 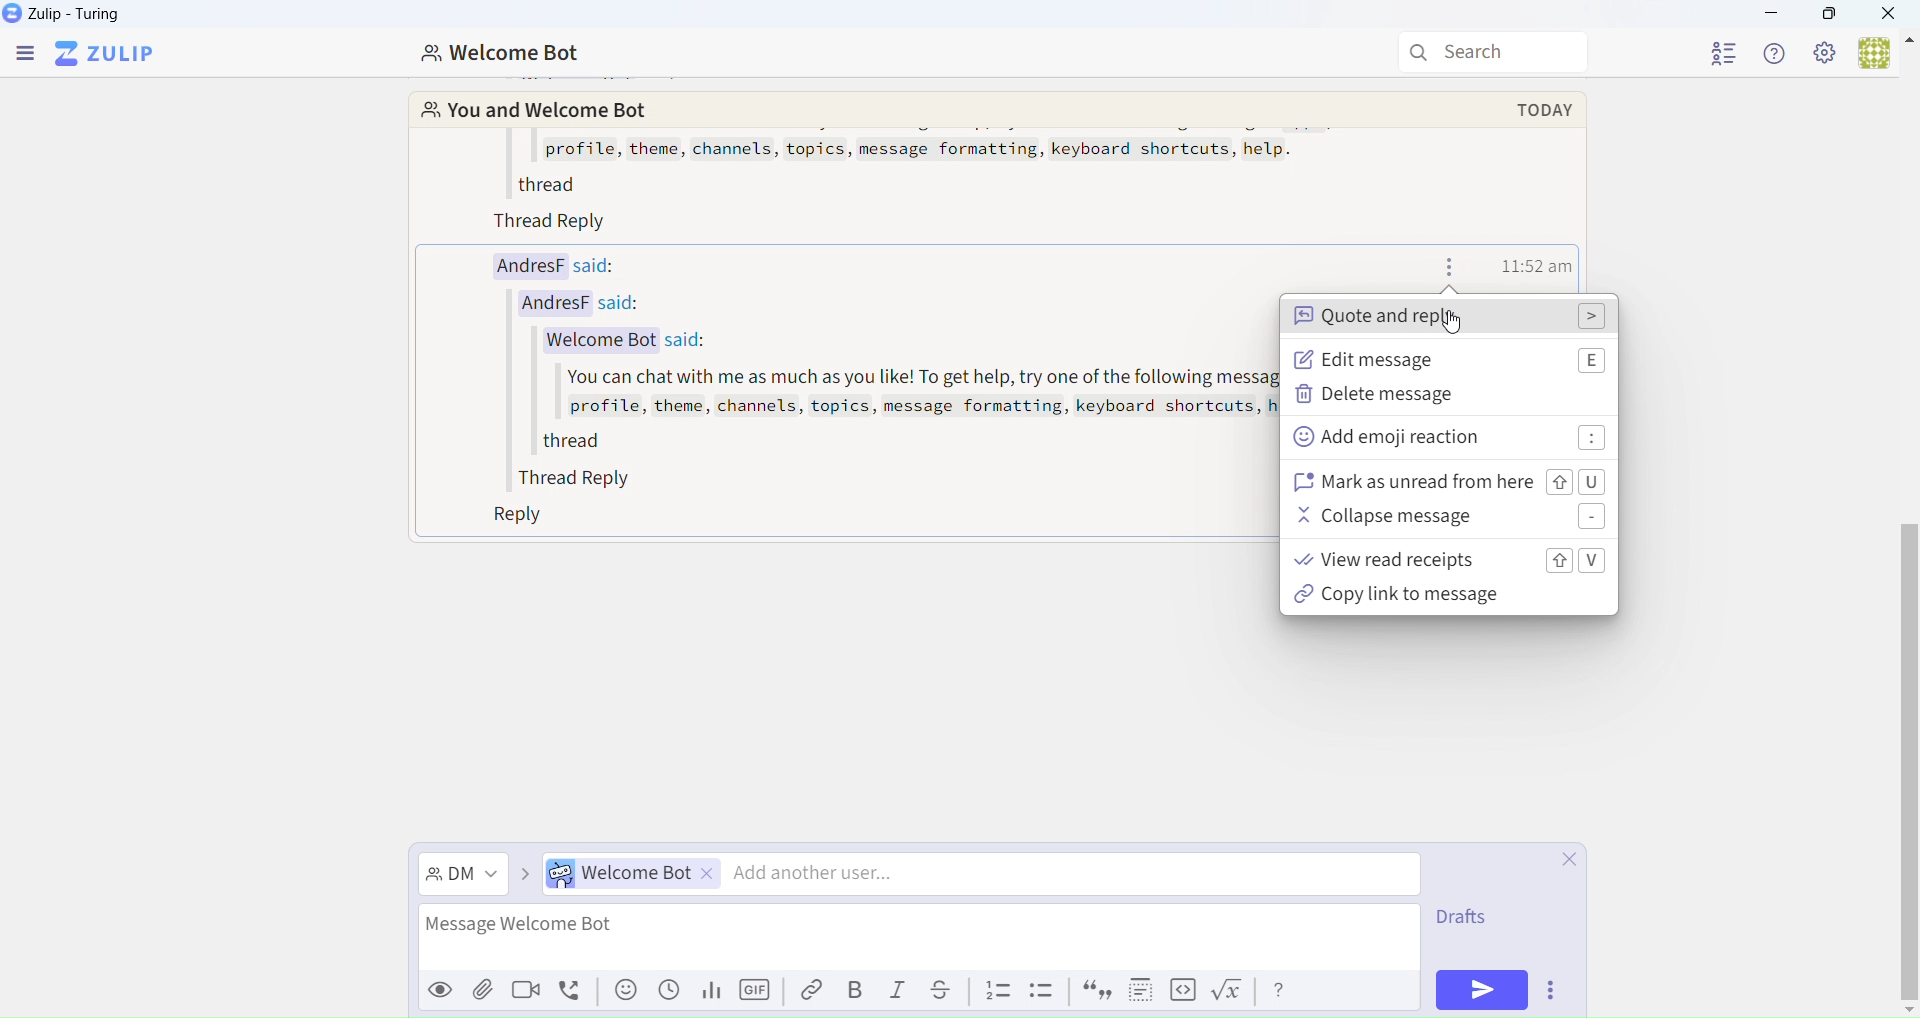 What do you see at coordinates (1184, 993) in the screenshot?
I see `code` at bounding box center [1184, 993].